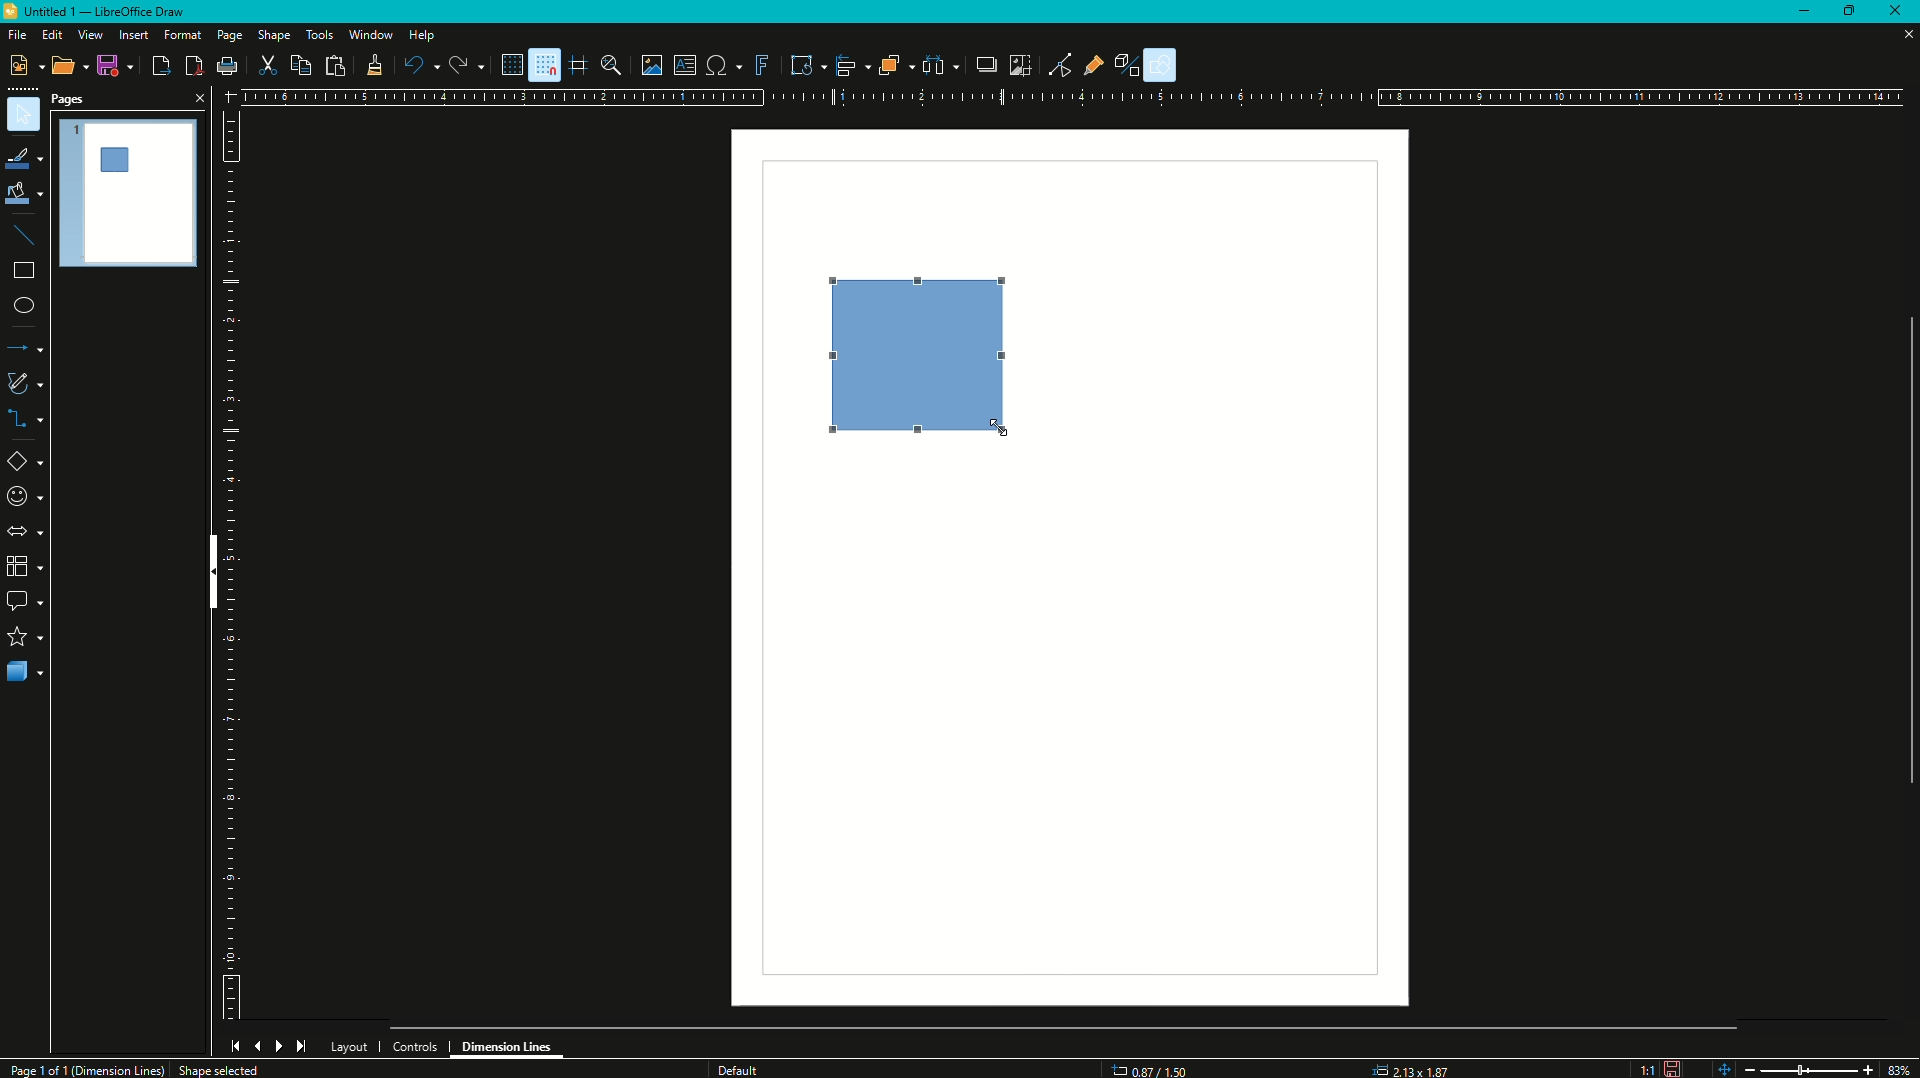 This screenshot has height=1078, width=1920. What do you see at coordinates (208, 575) in the screenshot?
I see `Hide` at bounding box center [208, 575].